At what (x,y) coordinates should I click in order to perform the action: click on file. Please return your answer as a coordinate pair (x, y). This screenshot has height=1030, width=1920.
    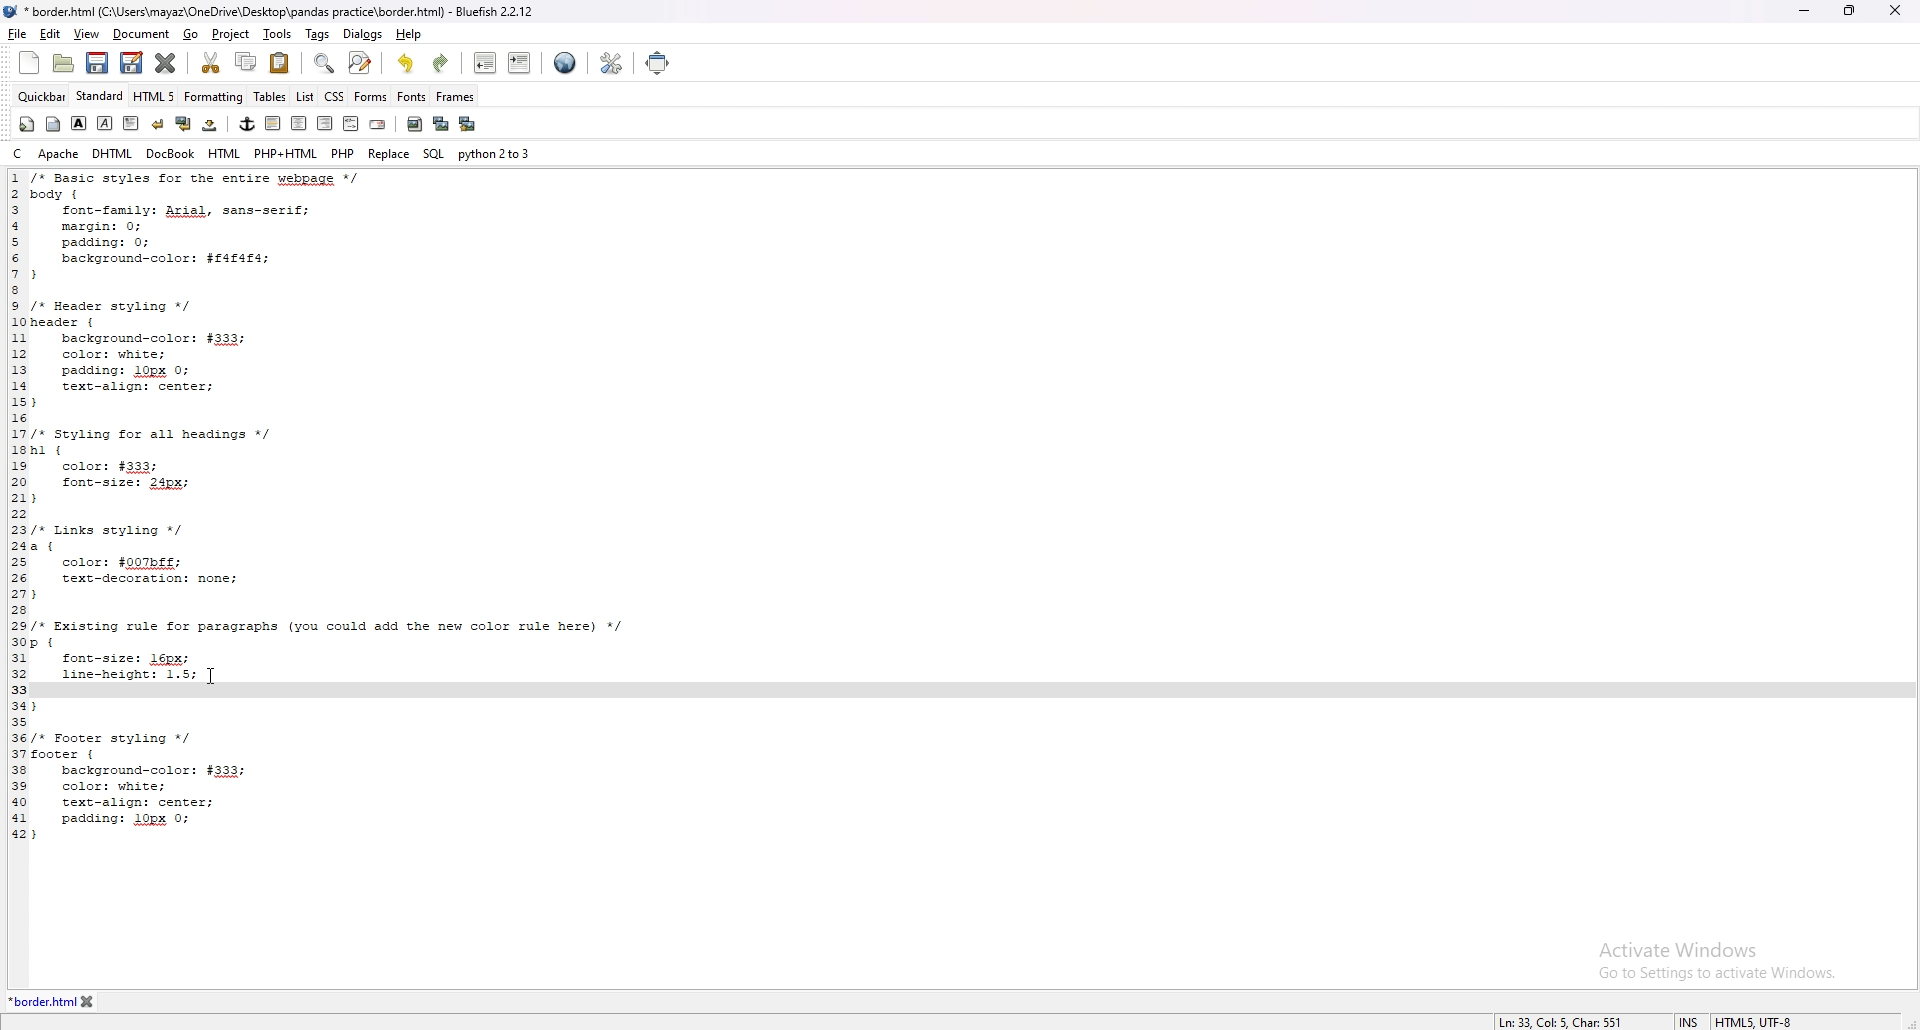
    Looking at the image, I should click on (18, 33).